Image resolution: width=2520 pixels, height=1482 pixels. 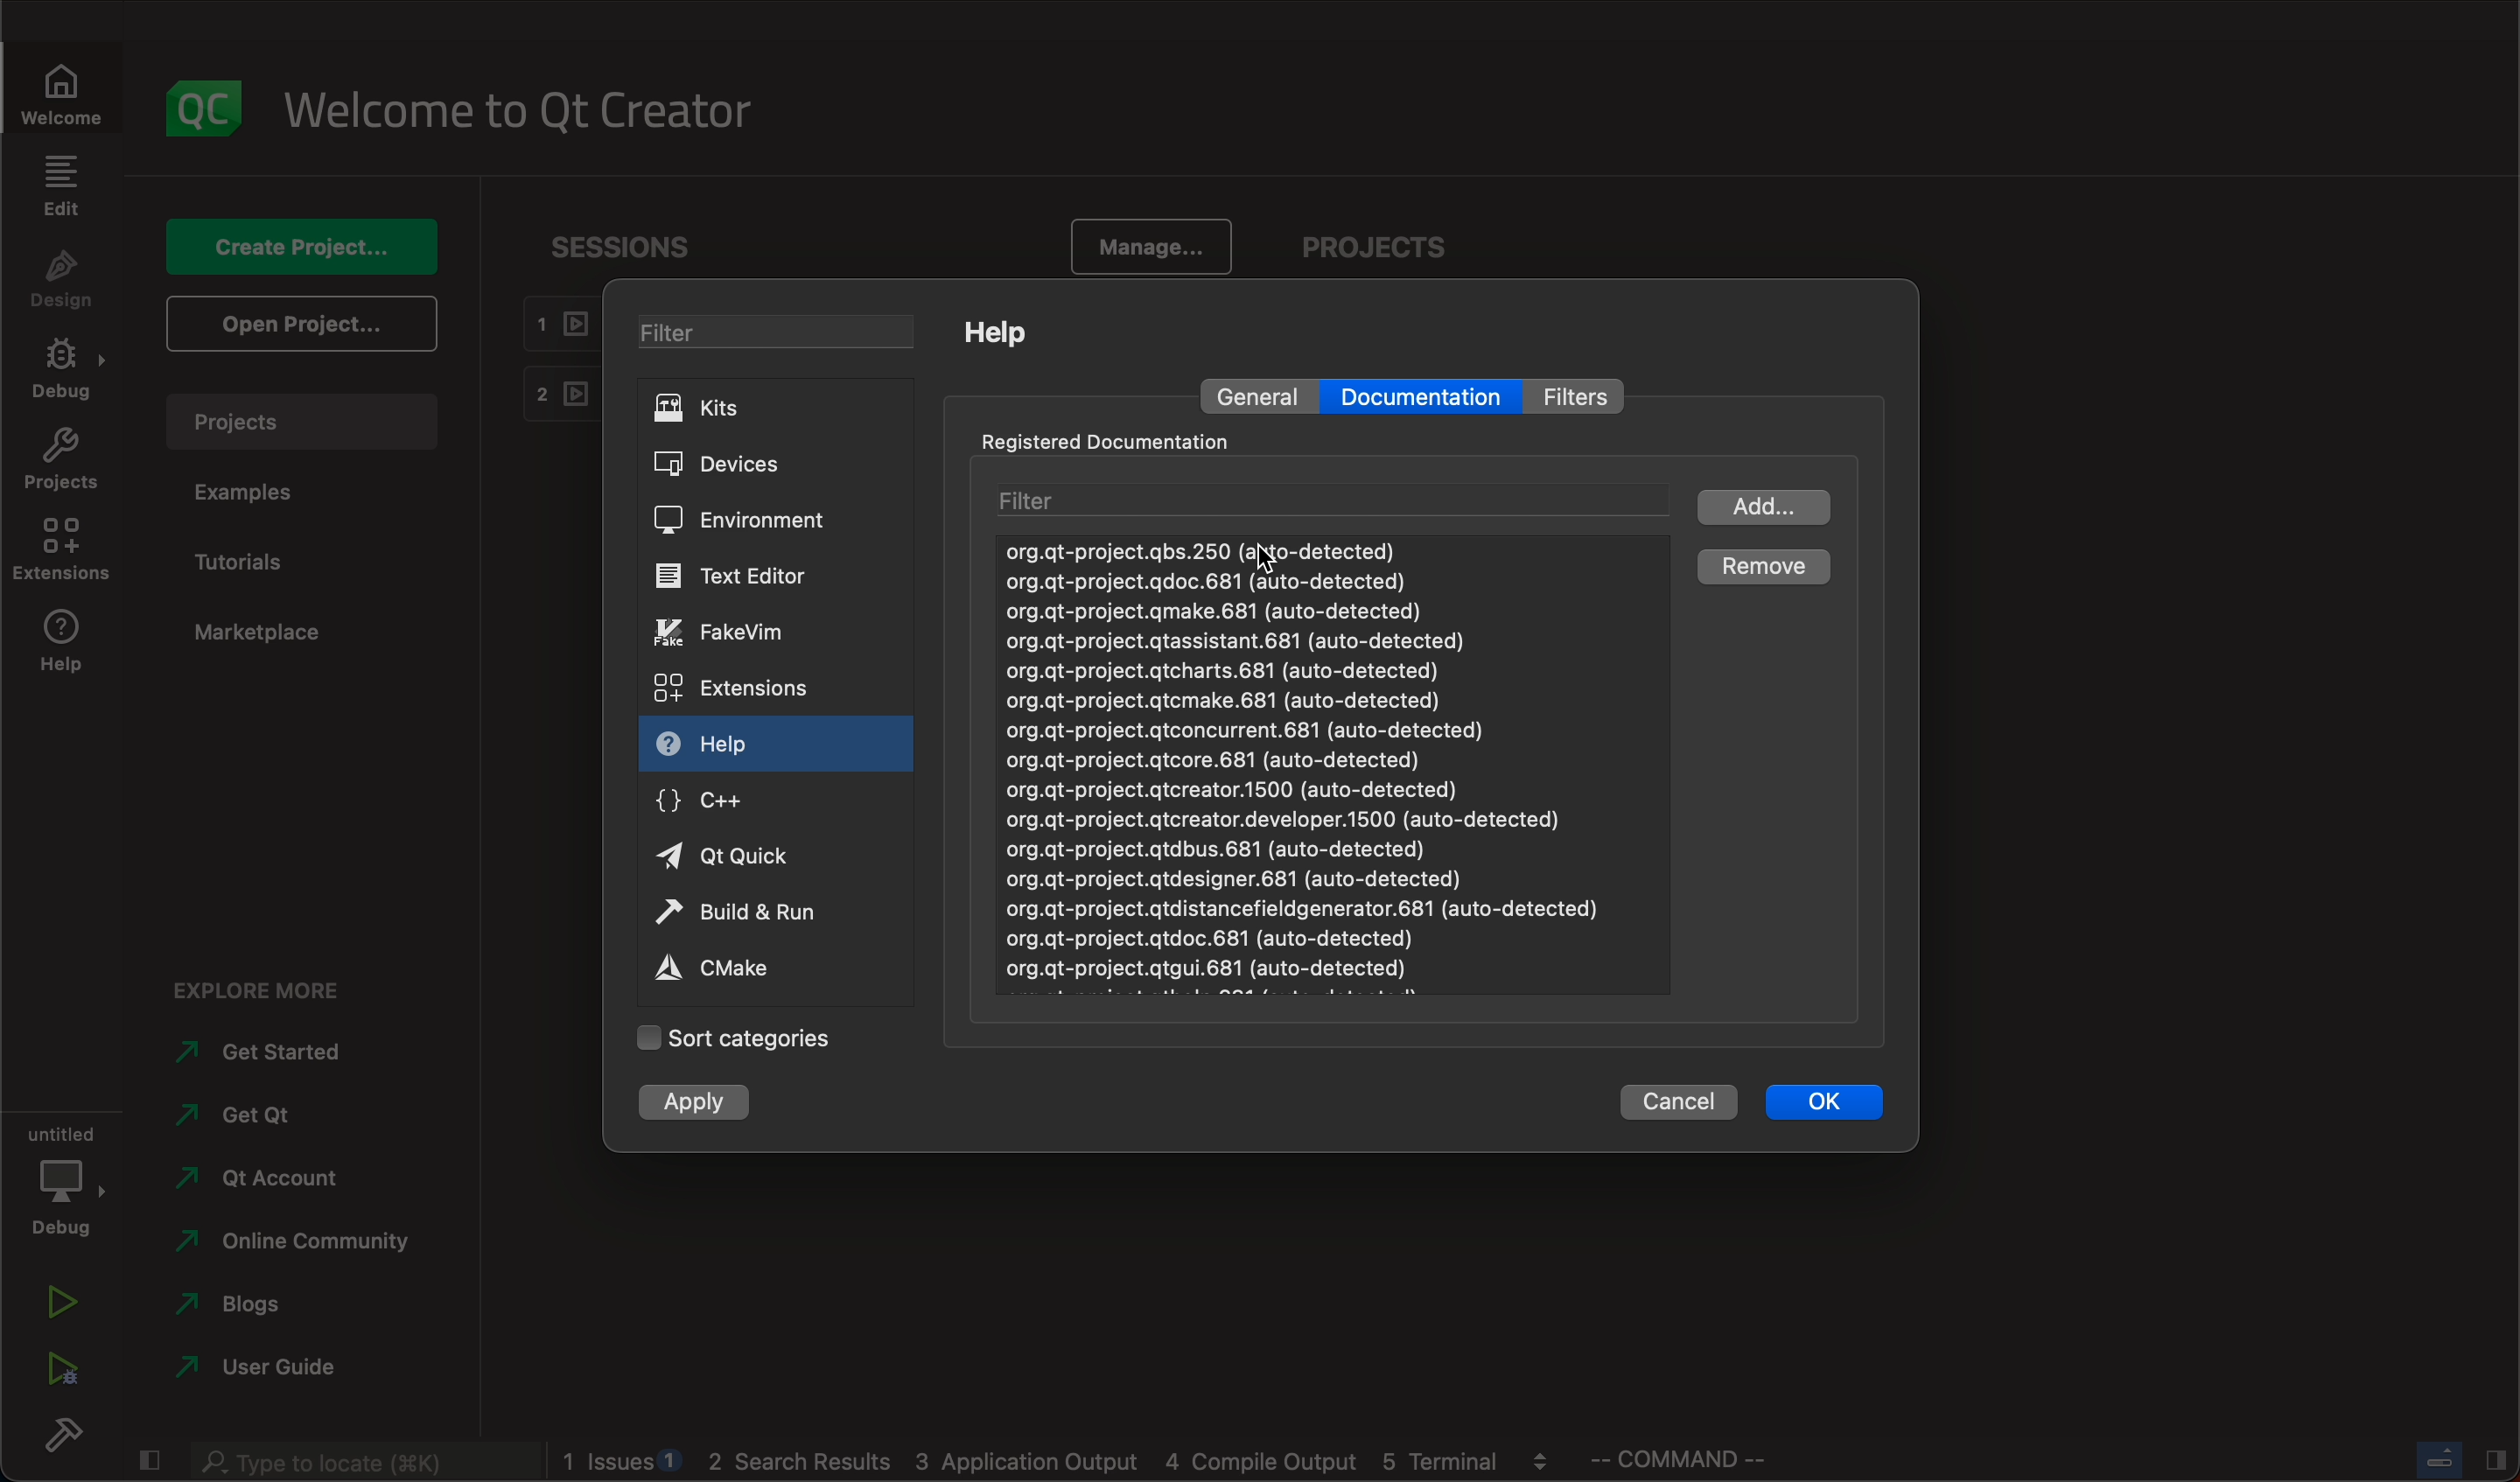 I want to click on command, so click(x=1709, y=1460).